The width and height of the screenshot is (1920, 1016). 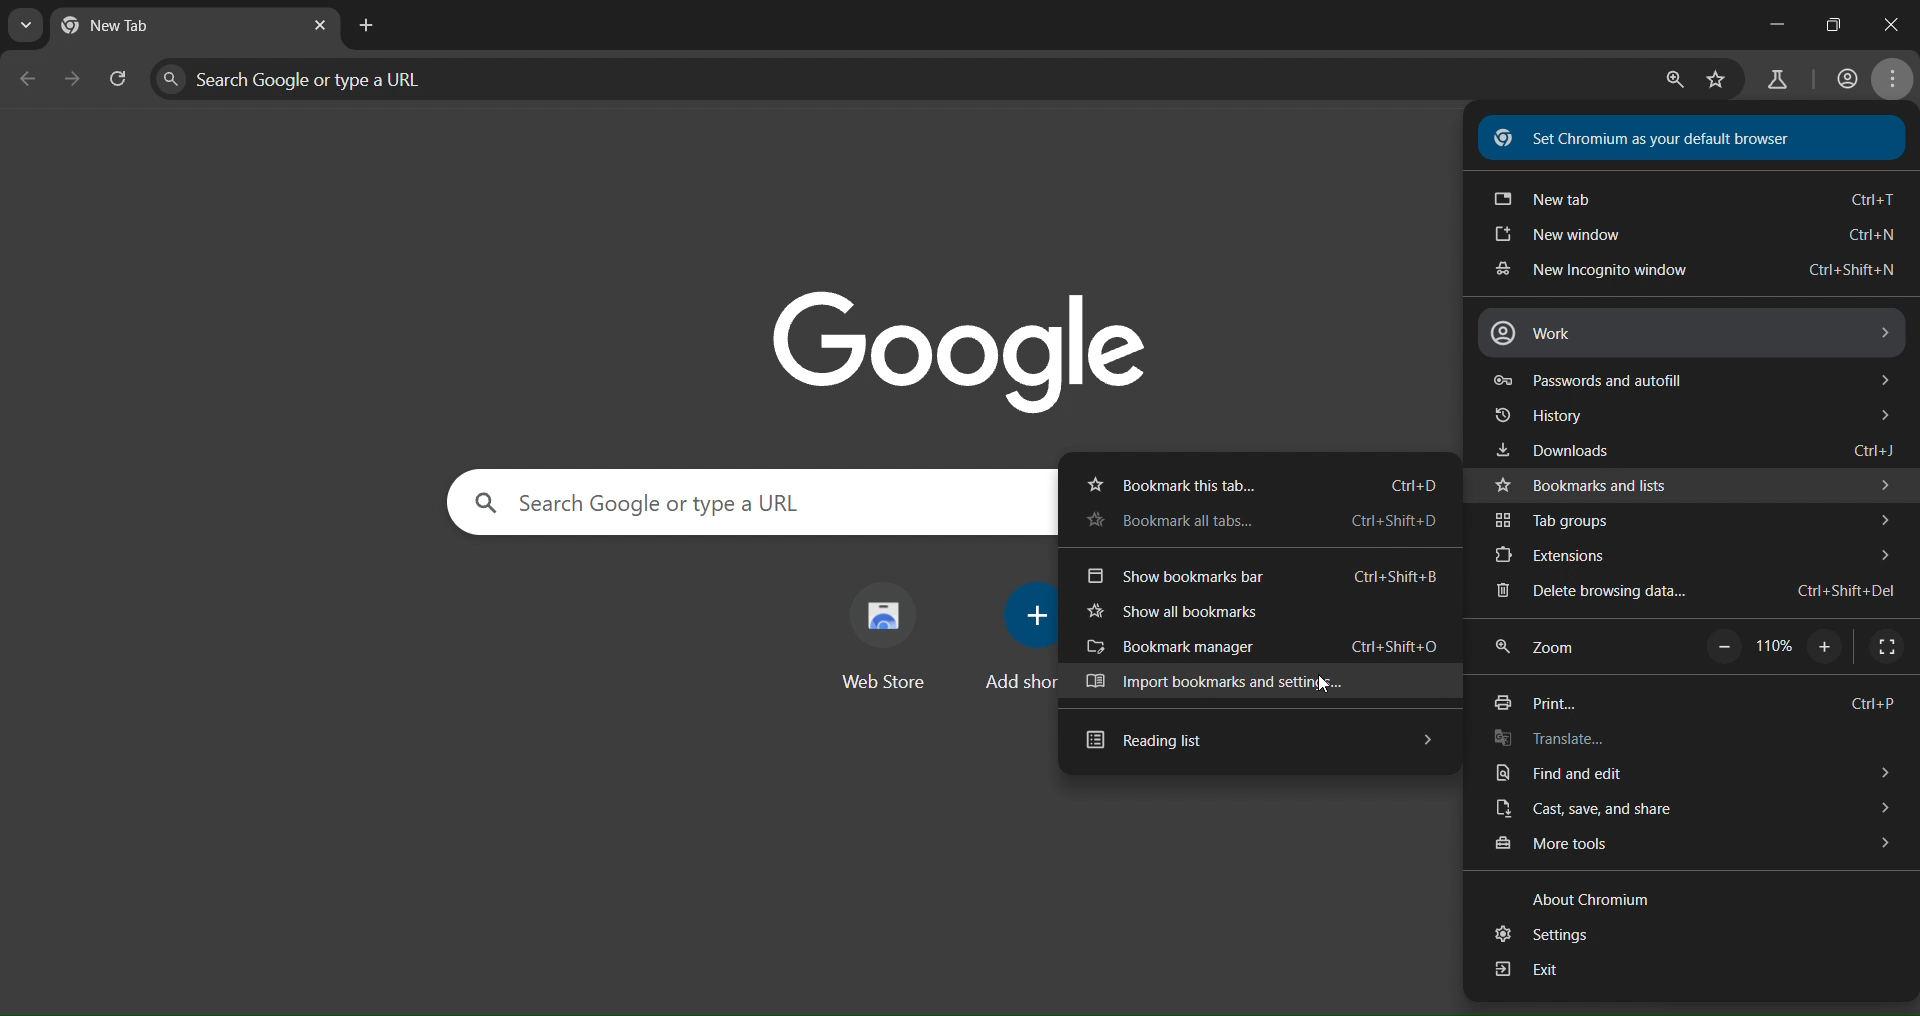 I want to click on bookmark manager, so click(x=1260, y=647).